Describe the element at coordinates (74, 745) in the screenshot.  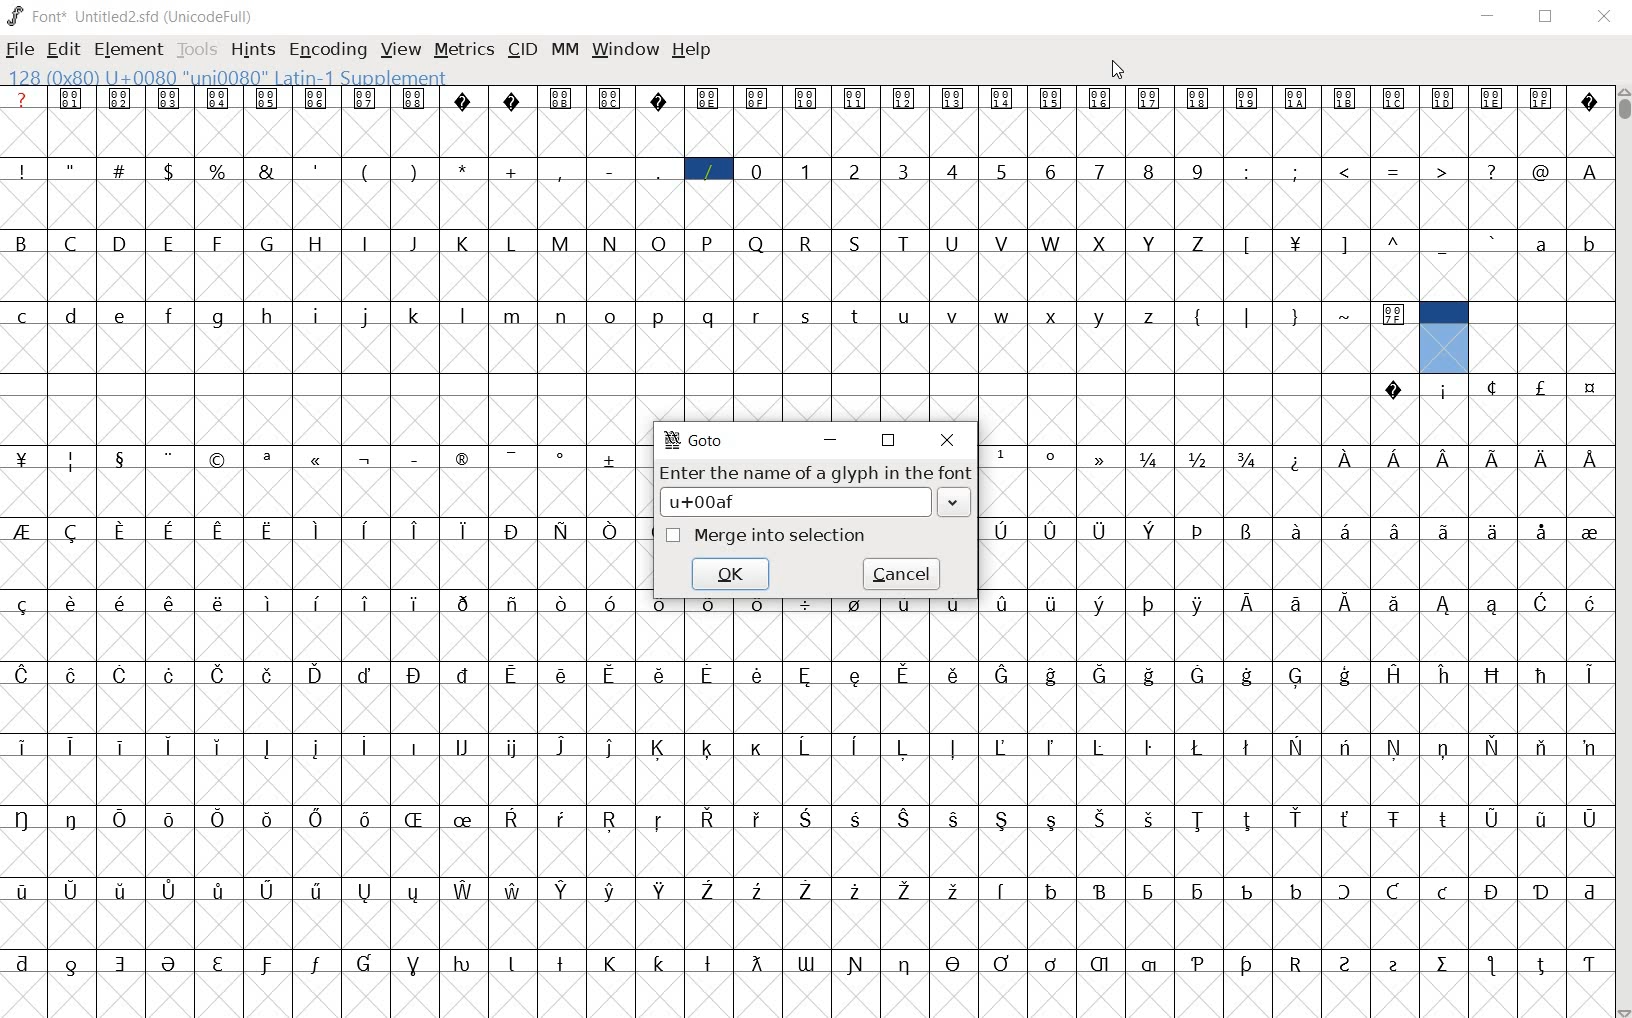
I see `Symbol` at that location.